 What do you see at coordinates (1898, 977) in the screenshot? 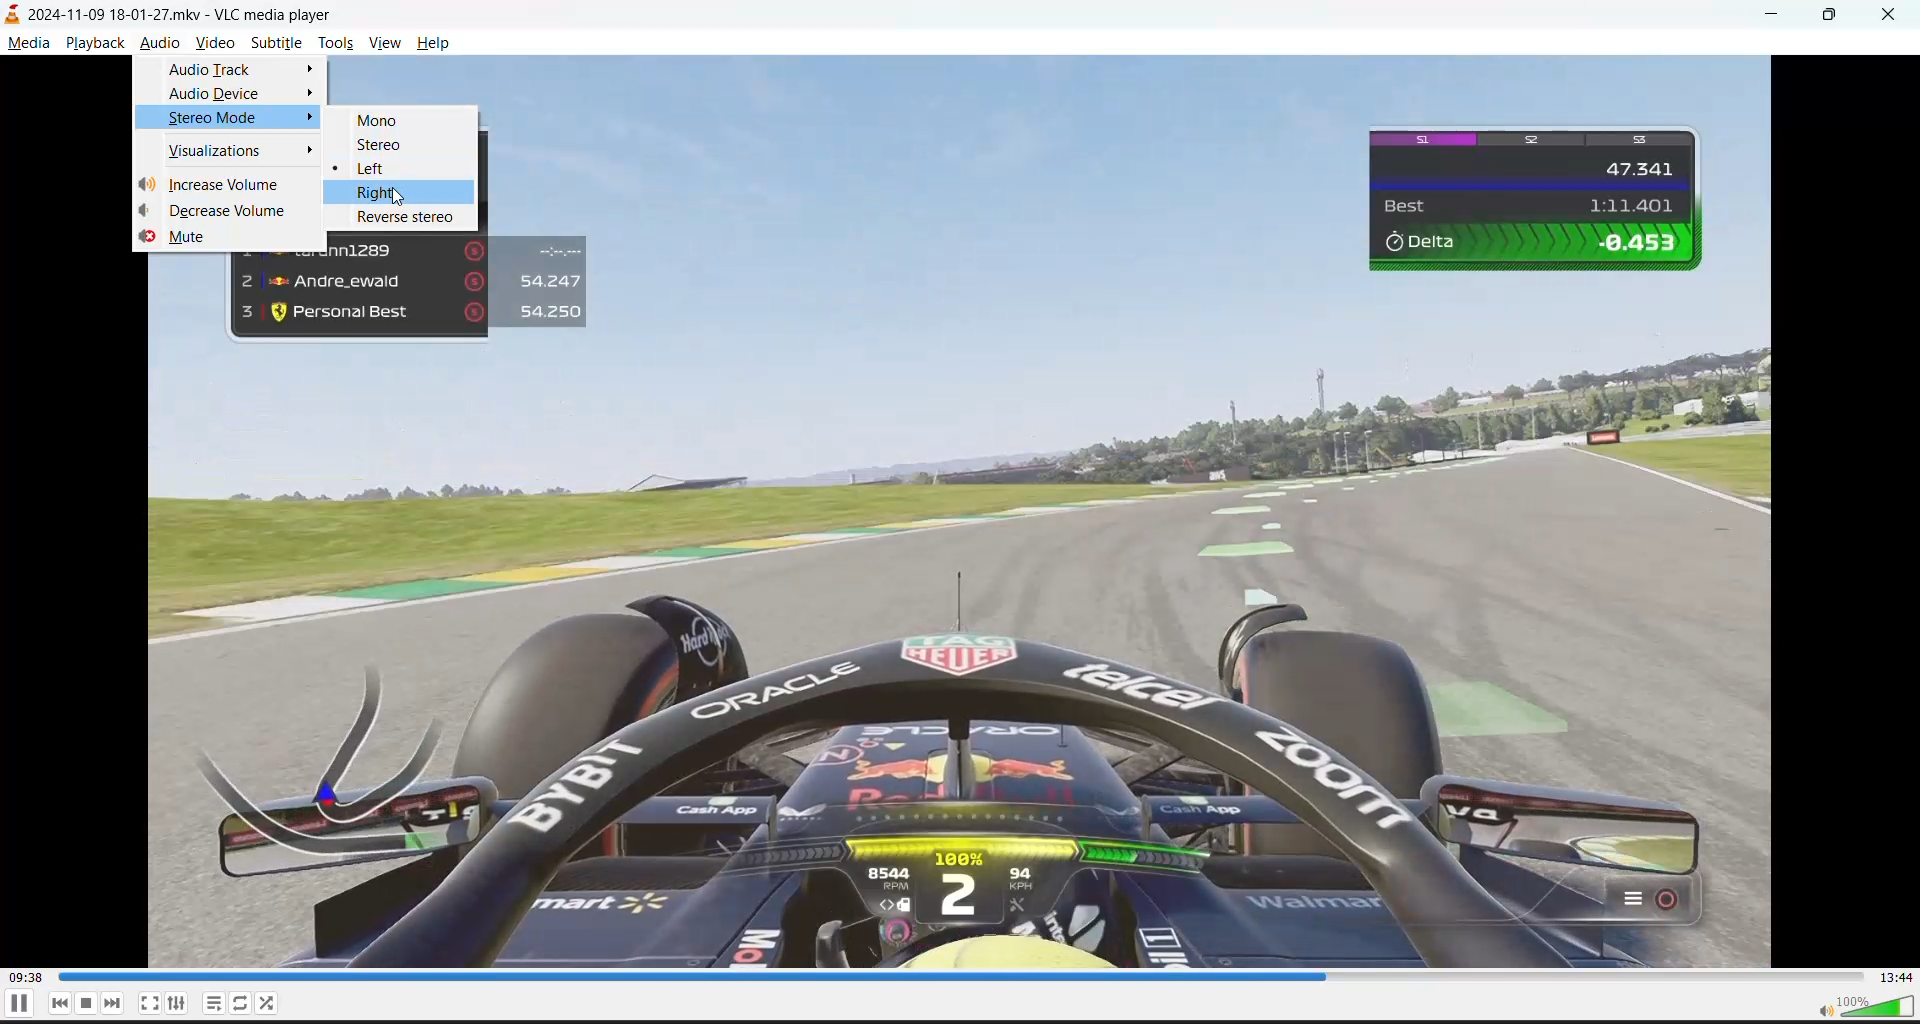
I see `total track time` at bounding box center [1898, 977].